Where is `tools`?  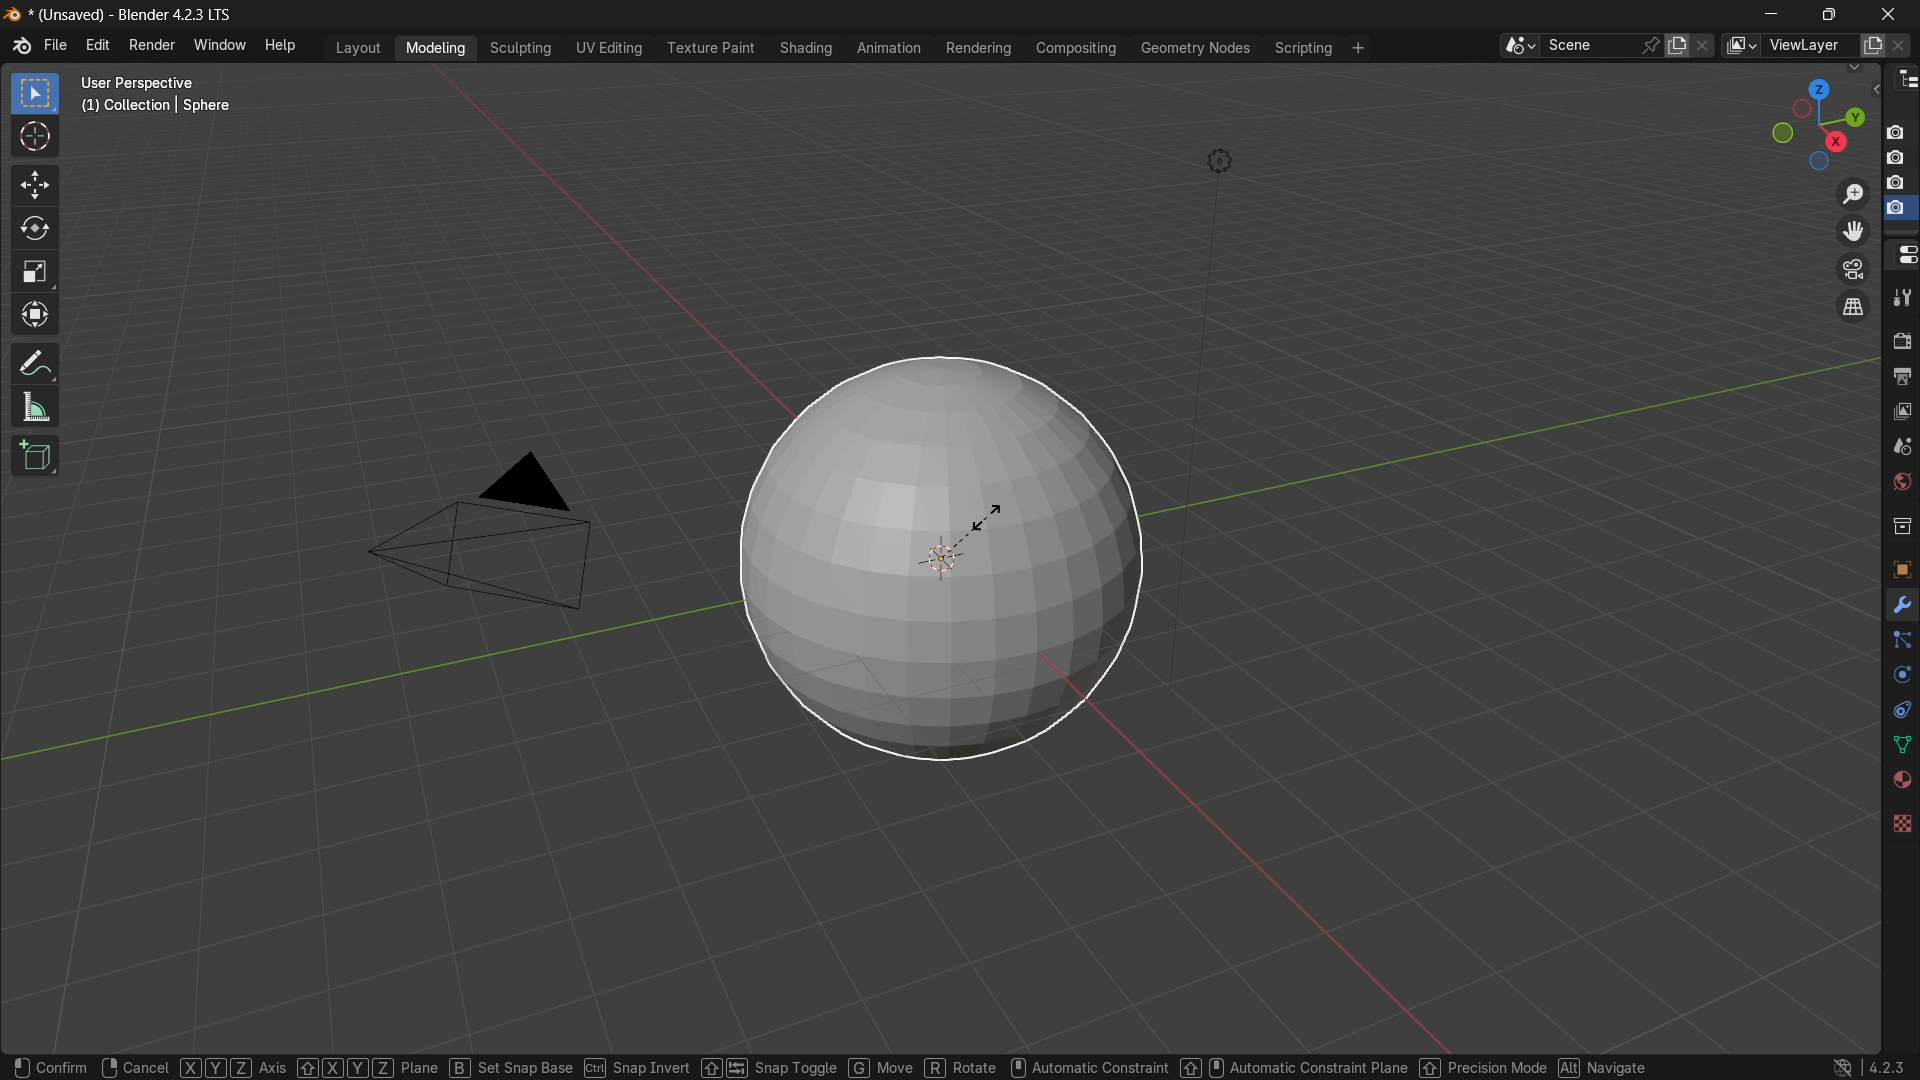 tools is located at coordinates (1902, 302).